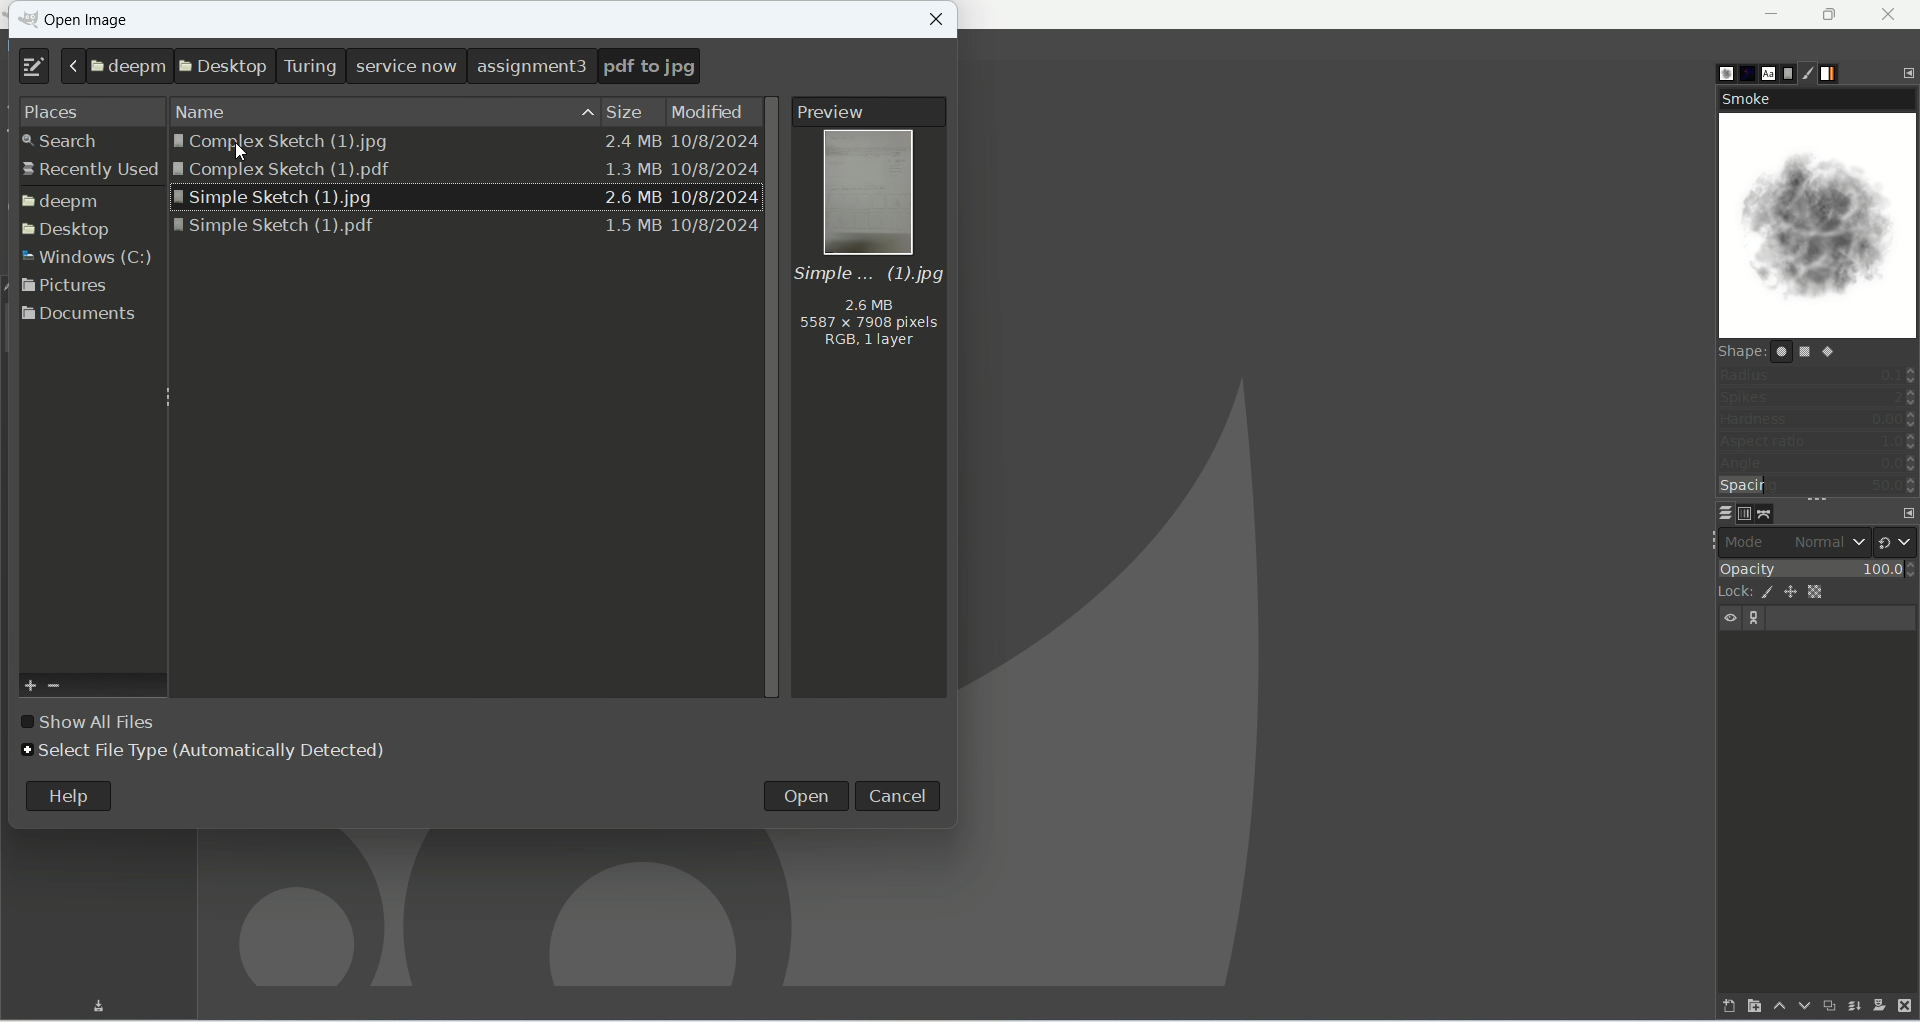 The width and height of the screenshot is (1920, 1022). Describe the element at coordinates (1893, 12) in the screenshot. I see `close` at that location.